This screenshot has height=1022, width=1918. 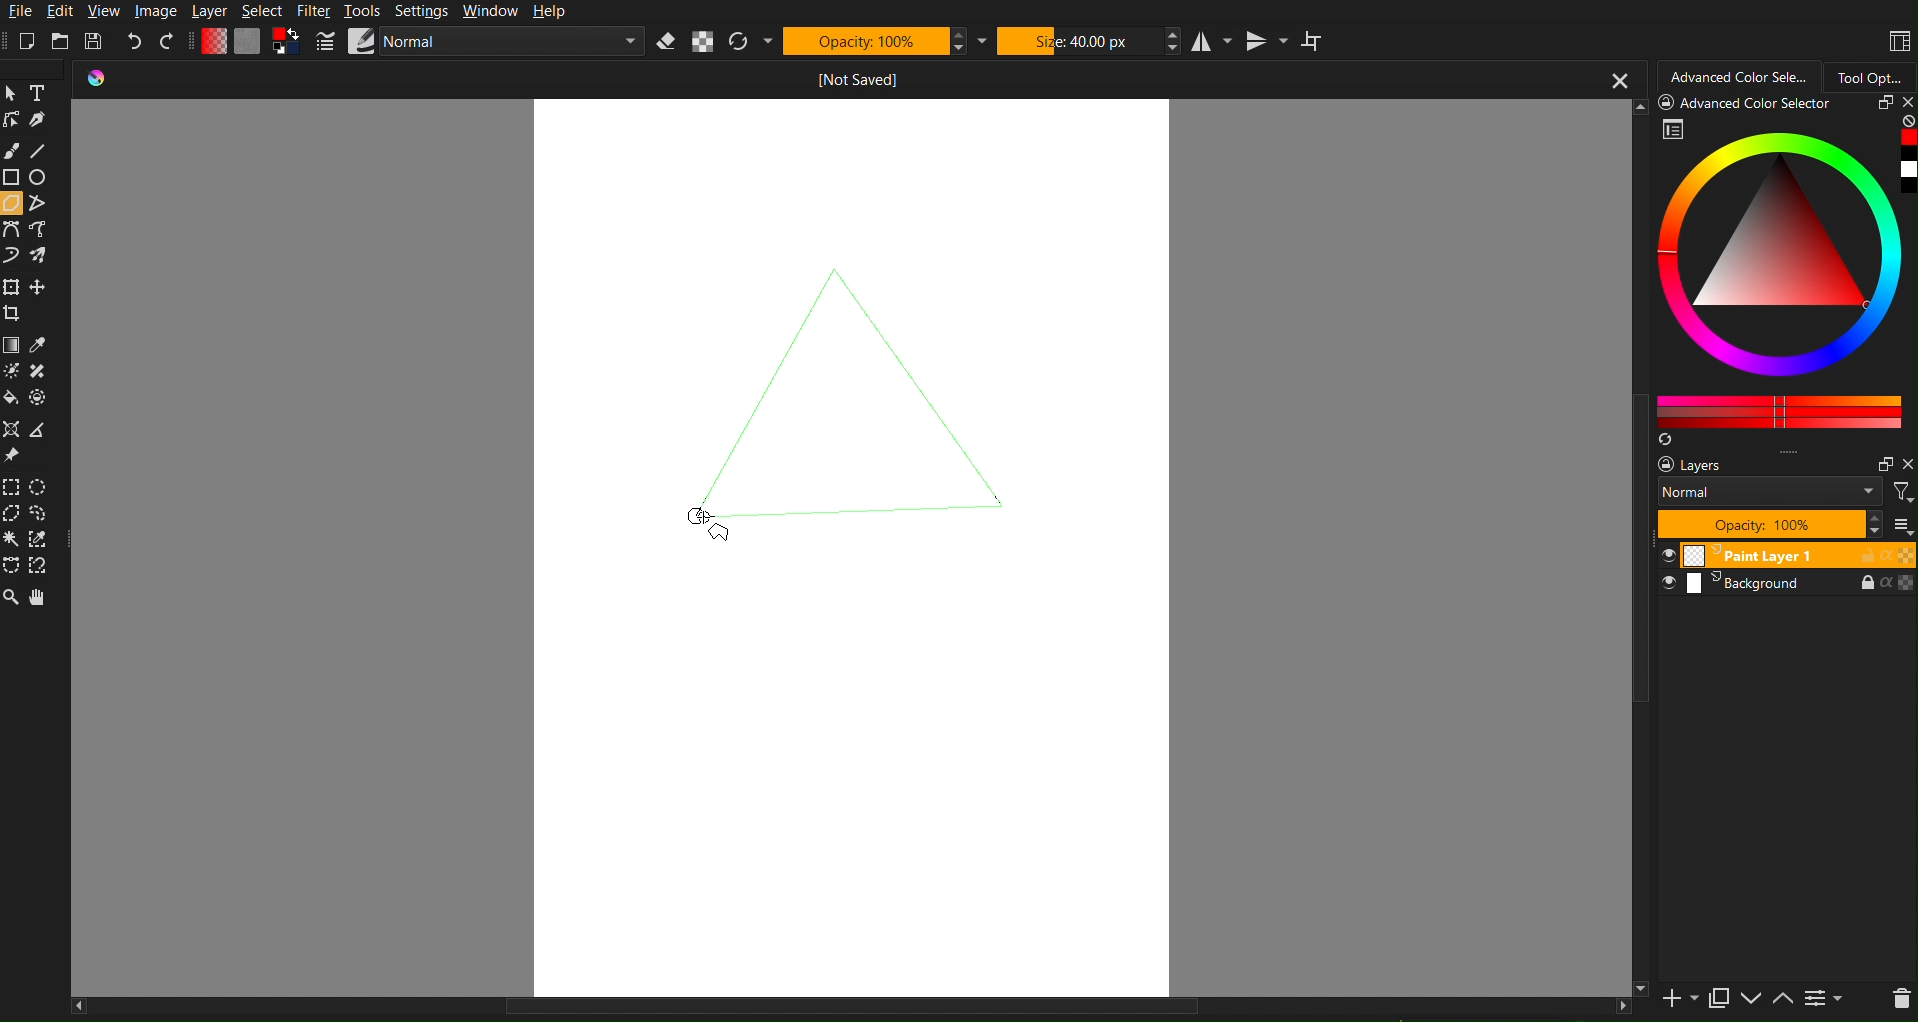 I want to click on Line 1, so click(x=736, y=369).